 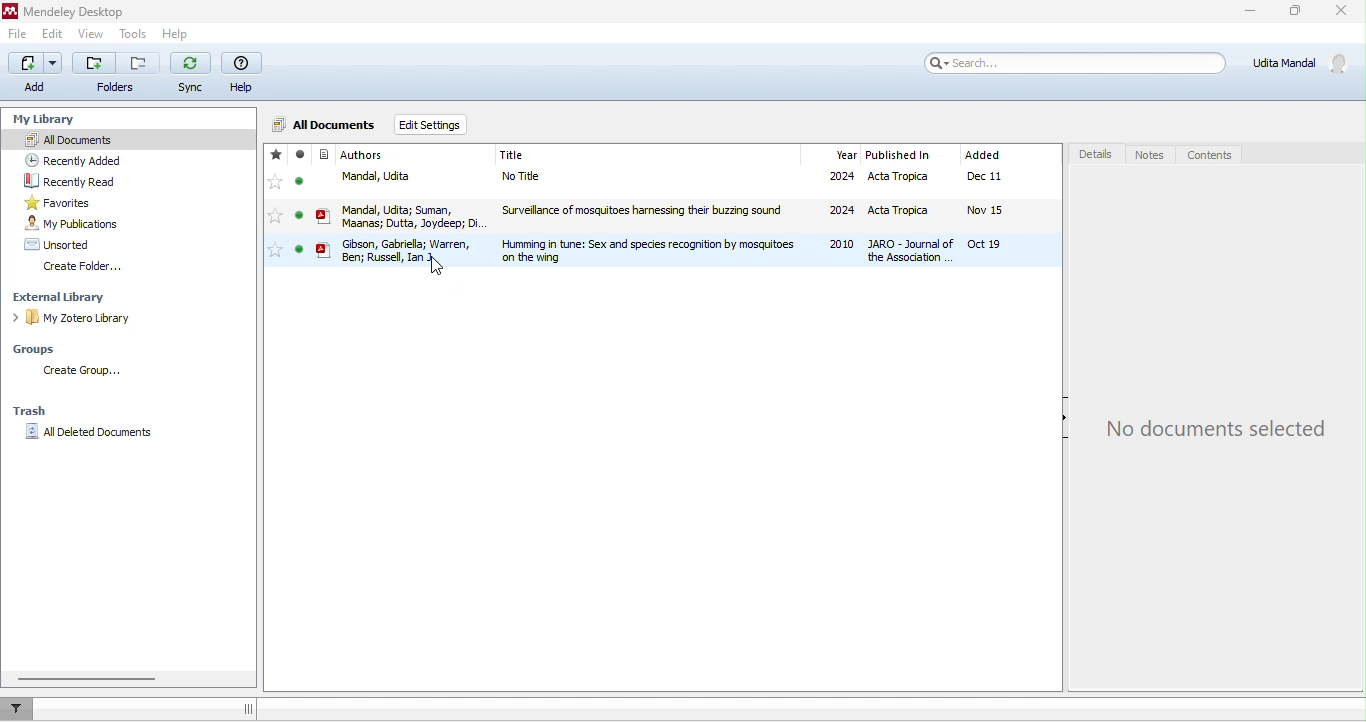 What do you see at coordinates (275, 205) in the screenshot?
I see `stared` at bounding box center [275, 205].